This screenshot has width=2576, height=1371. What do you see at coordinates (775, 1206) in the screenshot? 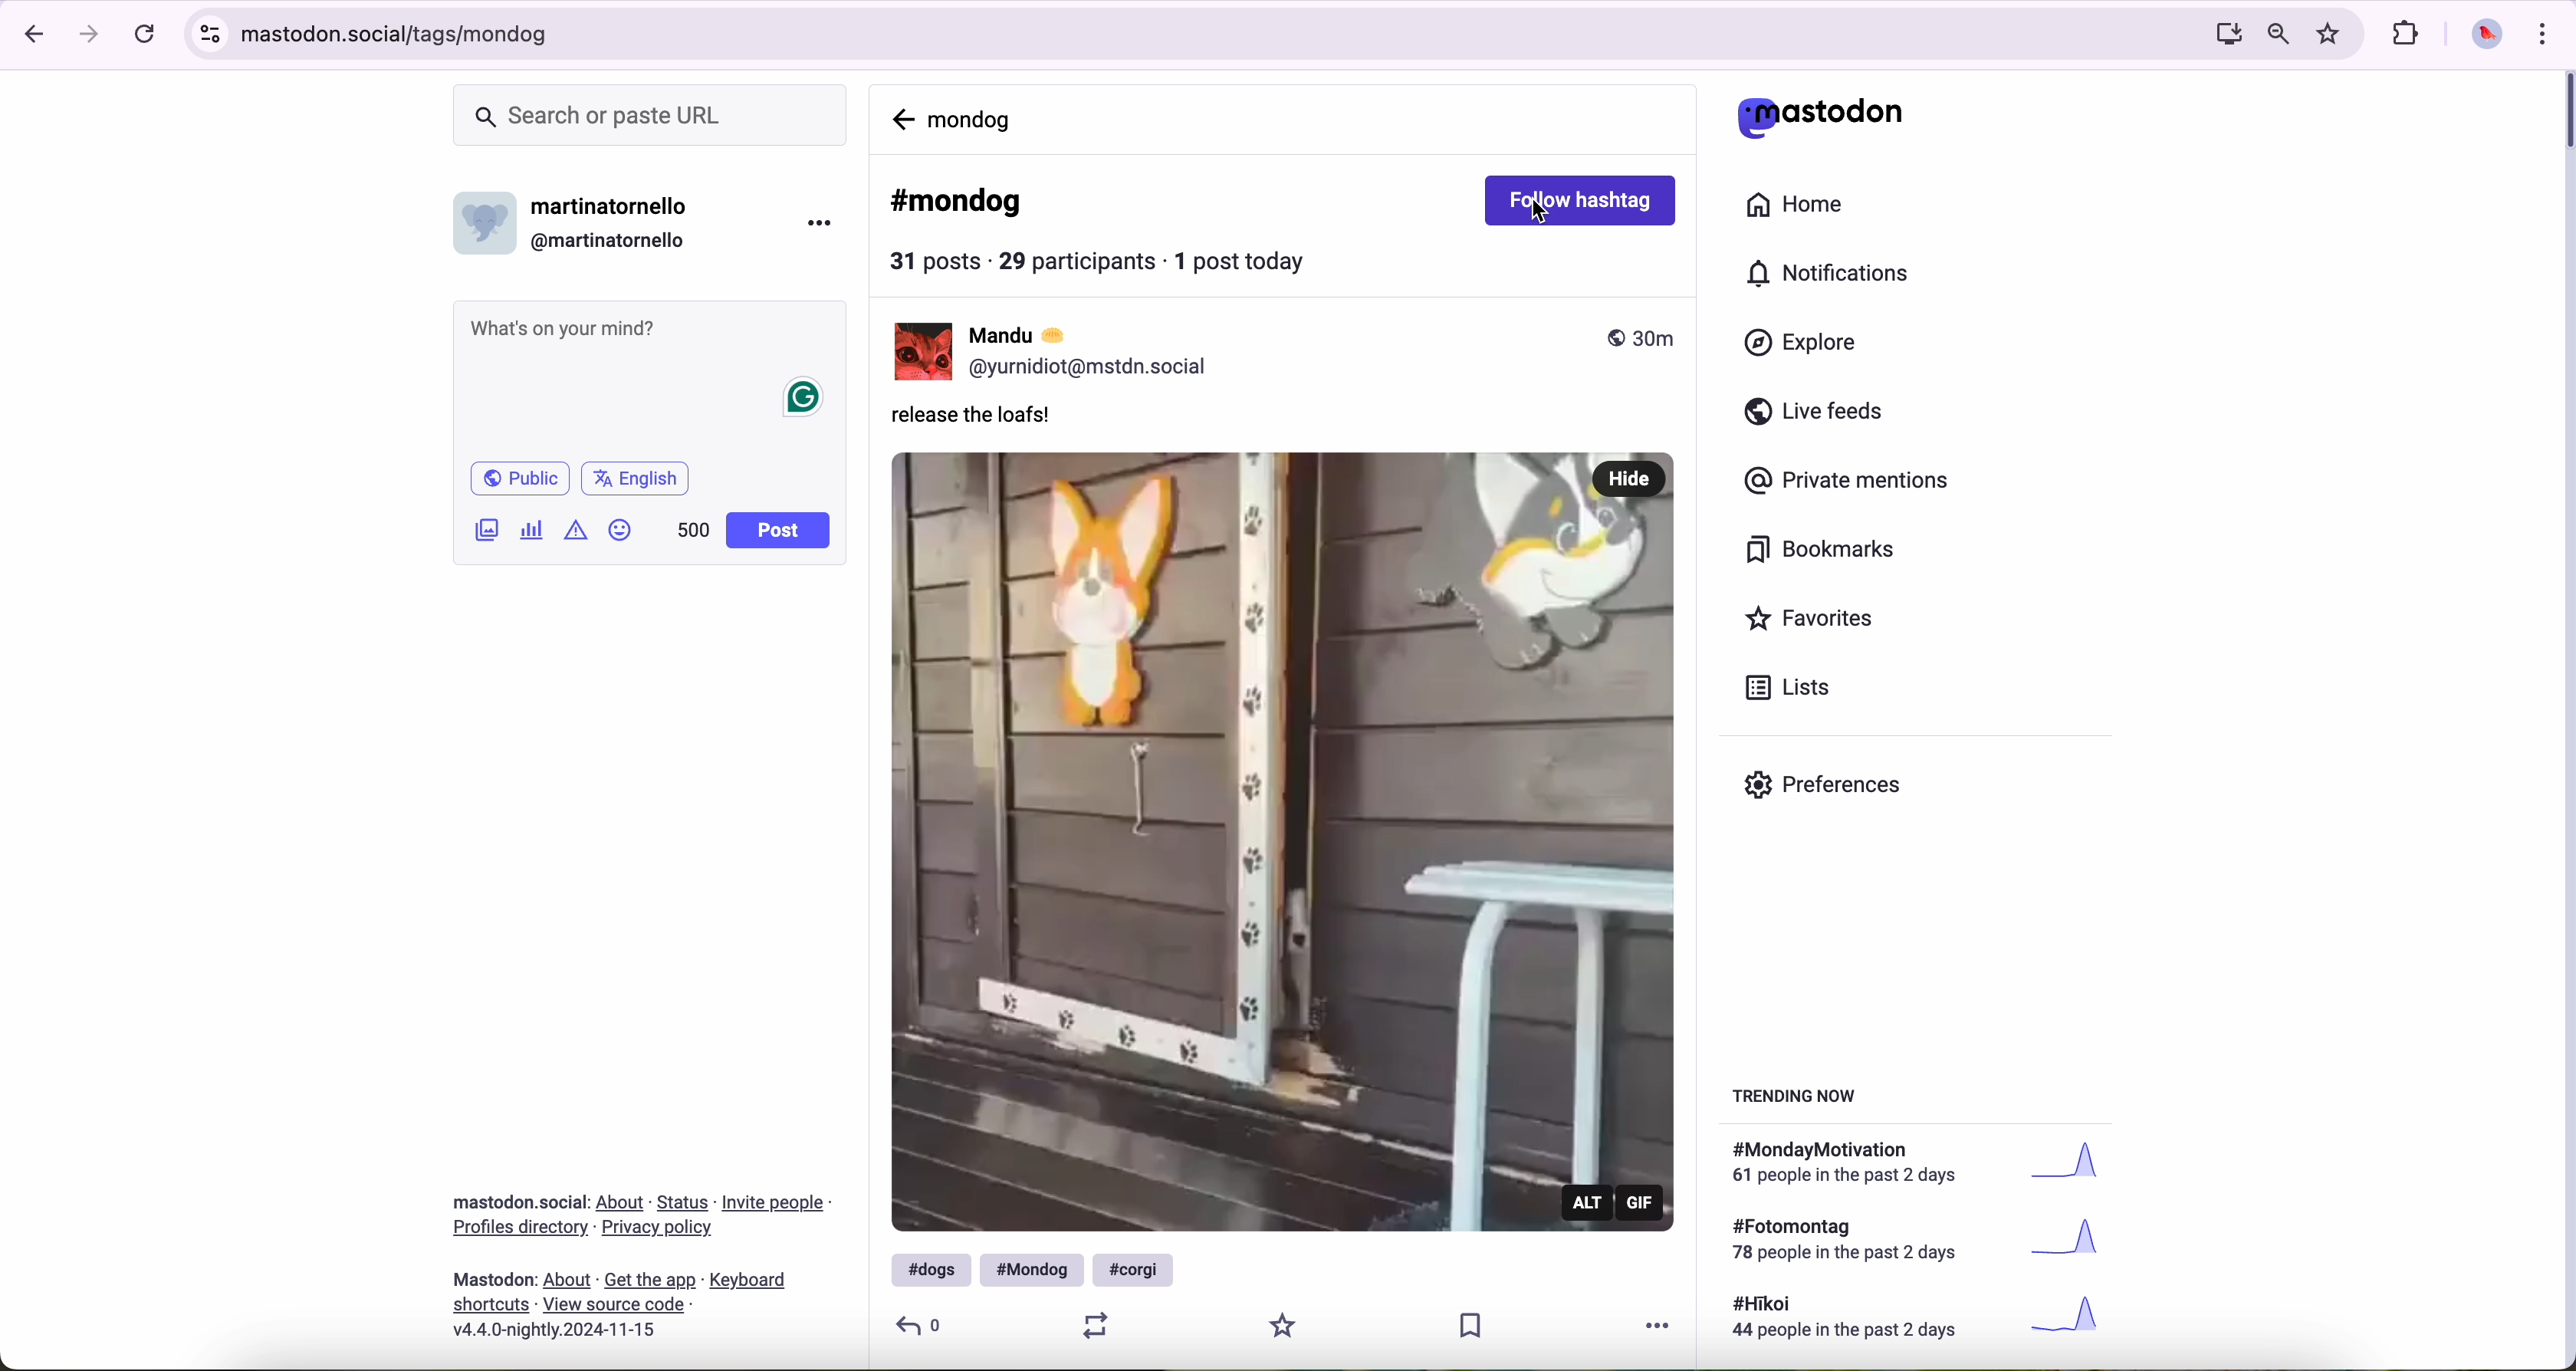
I see `link` at bounding box center [775, 1206].